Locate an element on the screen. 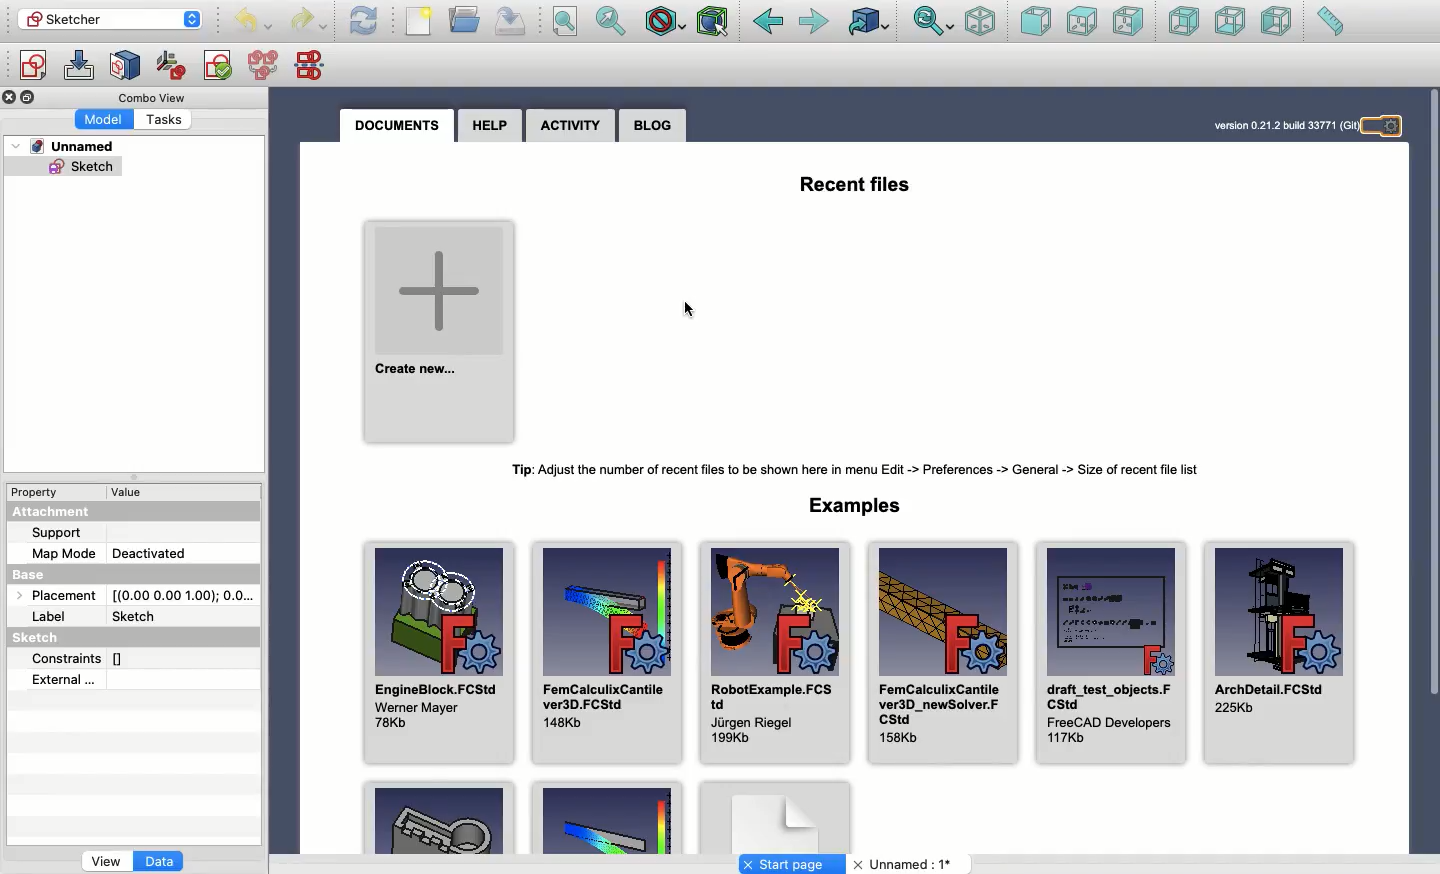 The height and width of the screenshot is (874, 1440). Undo is located at coordinates (310, 21).